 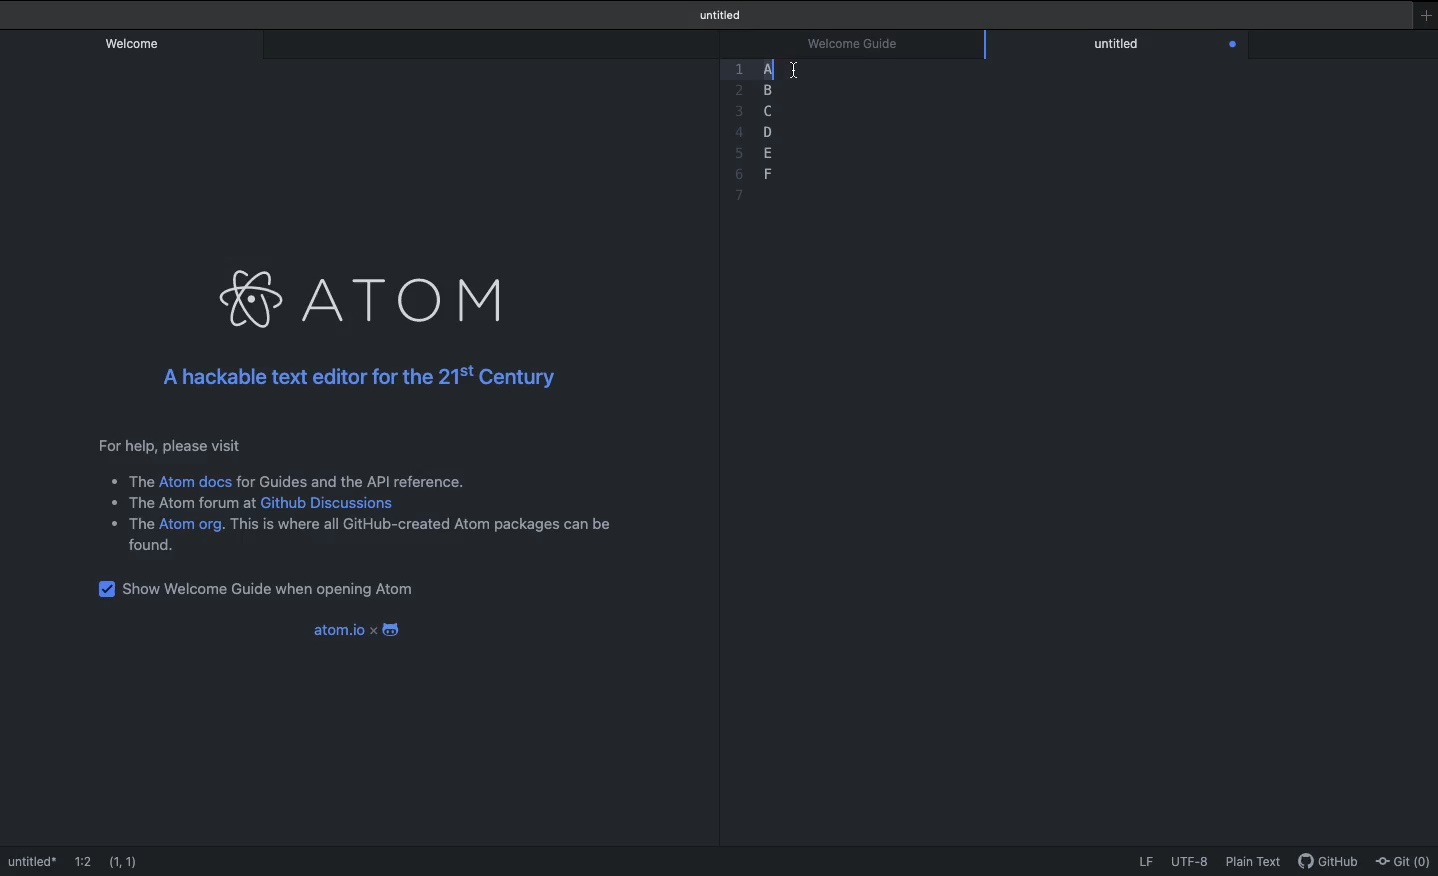 What do you see at coordinates (736, 131) in the screenshot?
I see `4` at bounding box center [736, 131].